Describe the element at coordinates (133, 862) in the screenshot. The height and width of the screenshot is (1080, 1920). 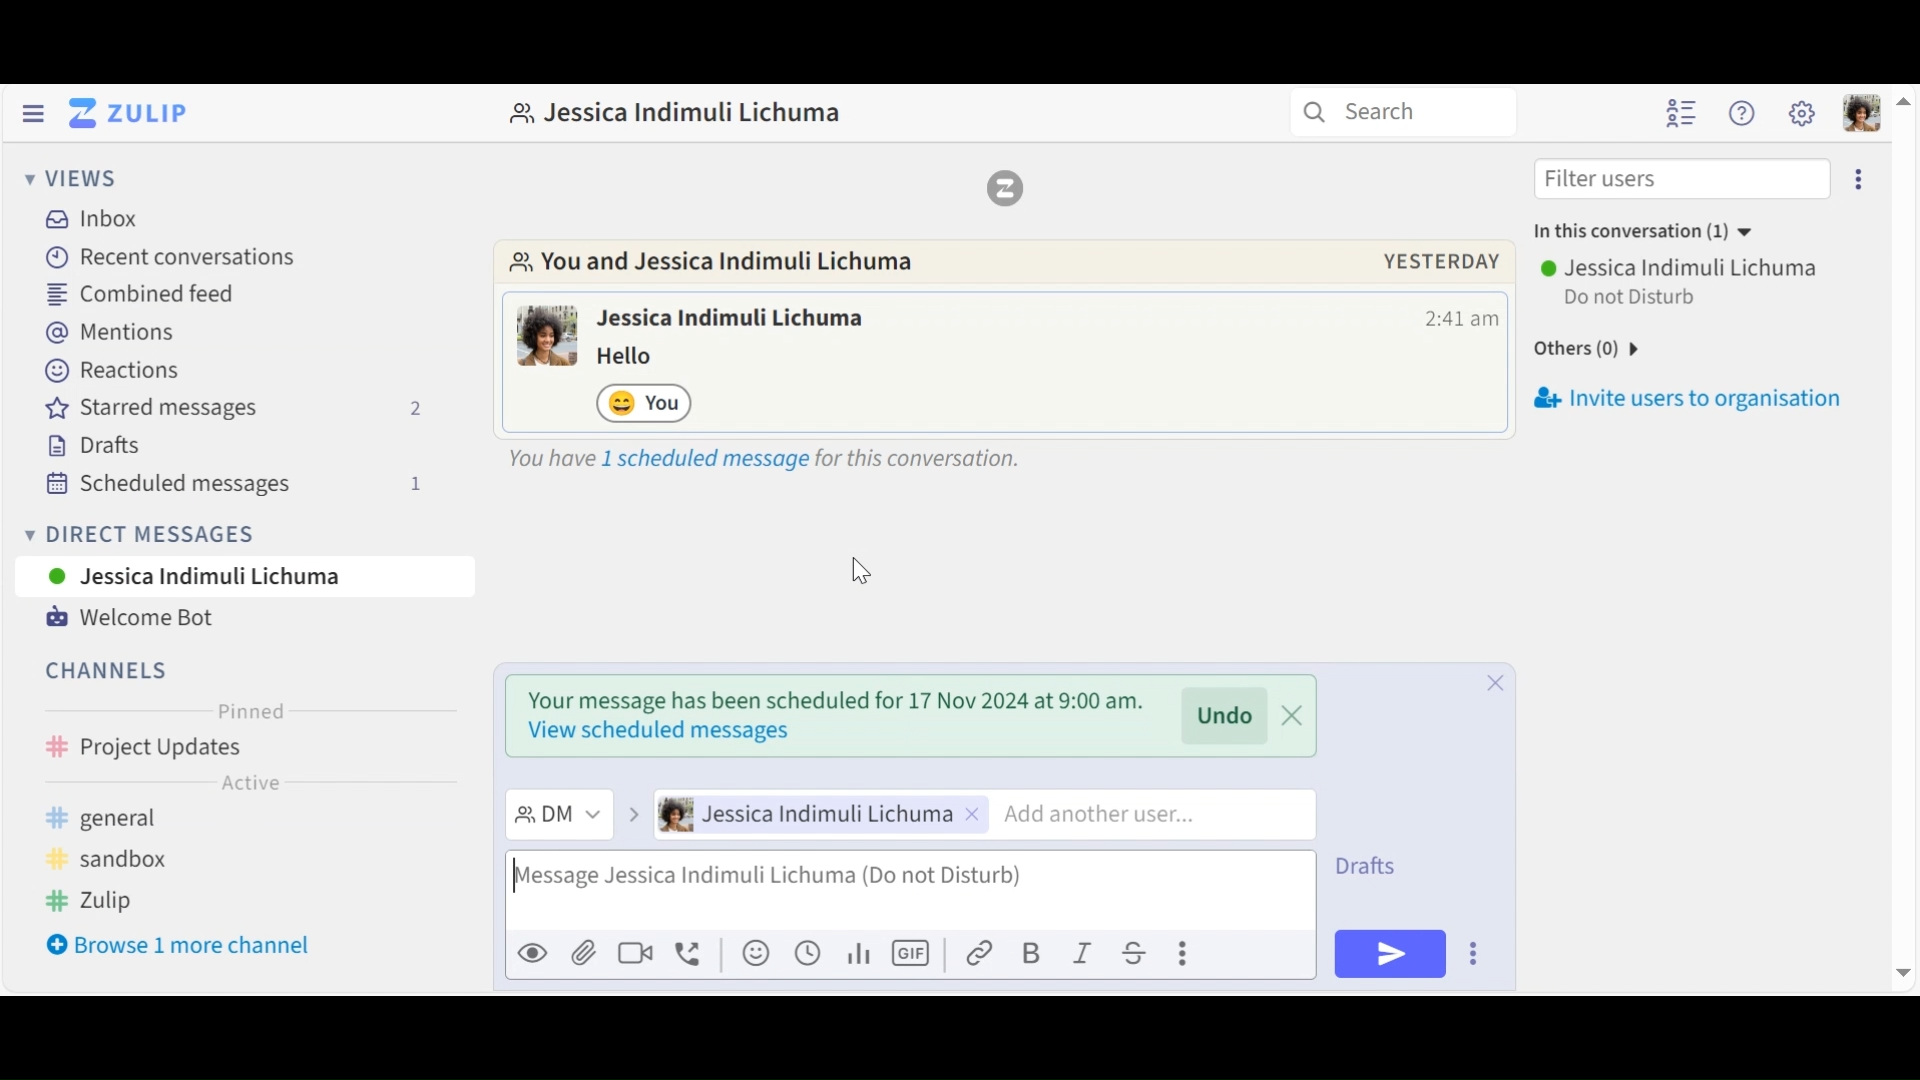
I see `sandbox` at that location.